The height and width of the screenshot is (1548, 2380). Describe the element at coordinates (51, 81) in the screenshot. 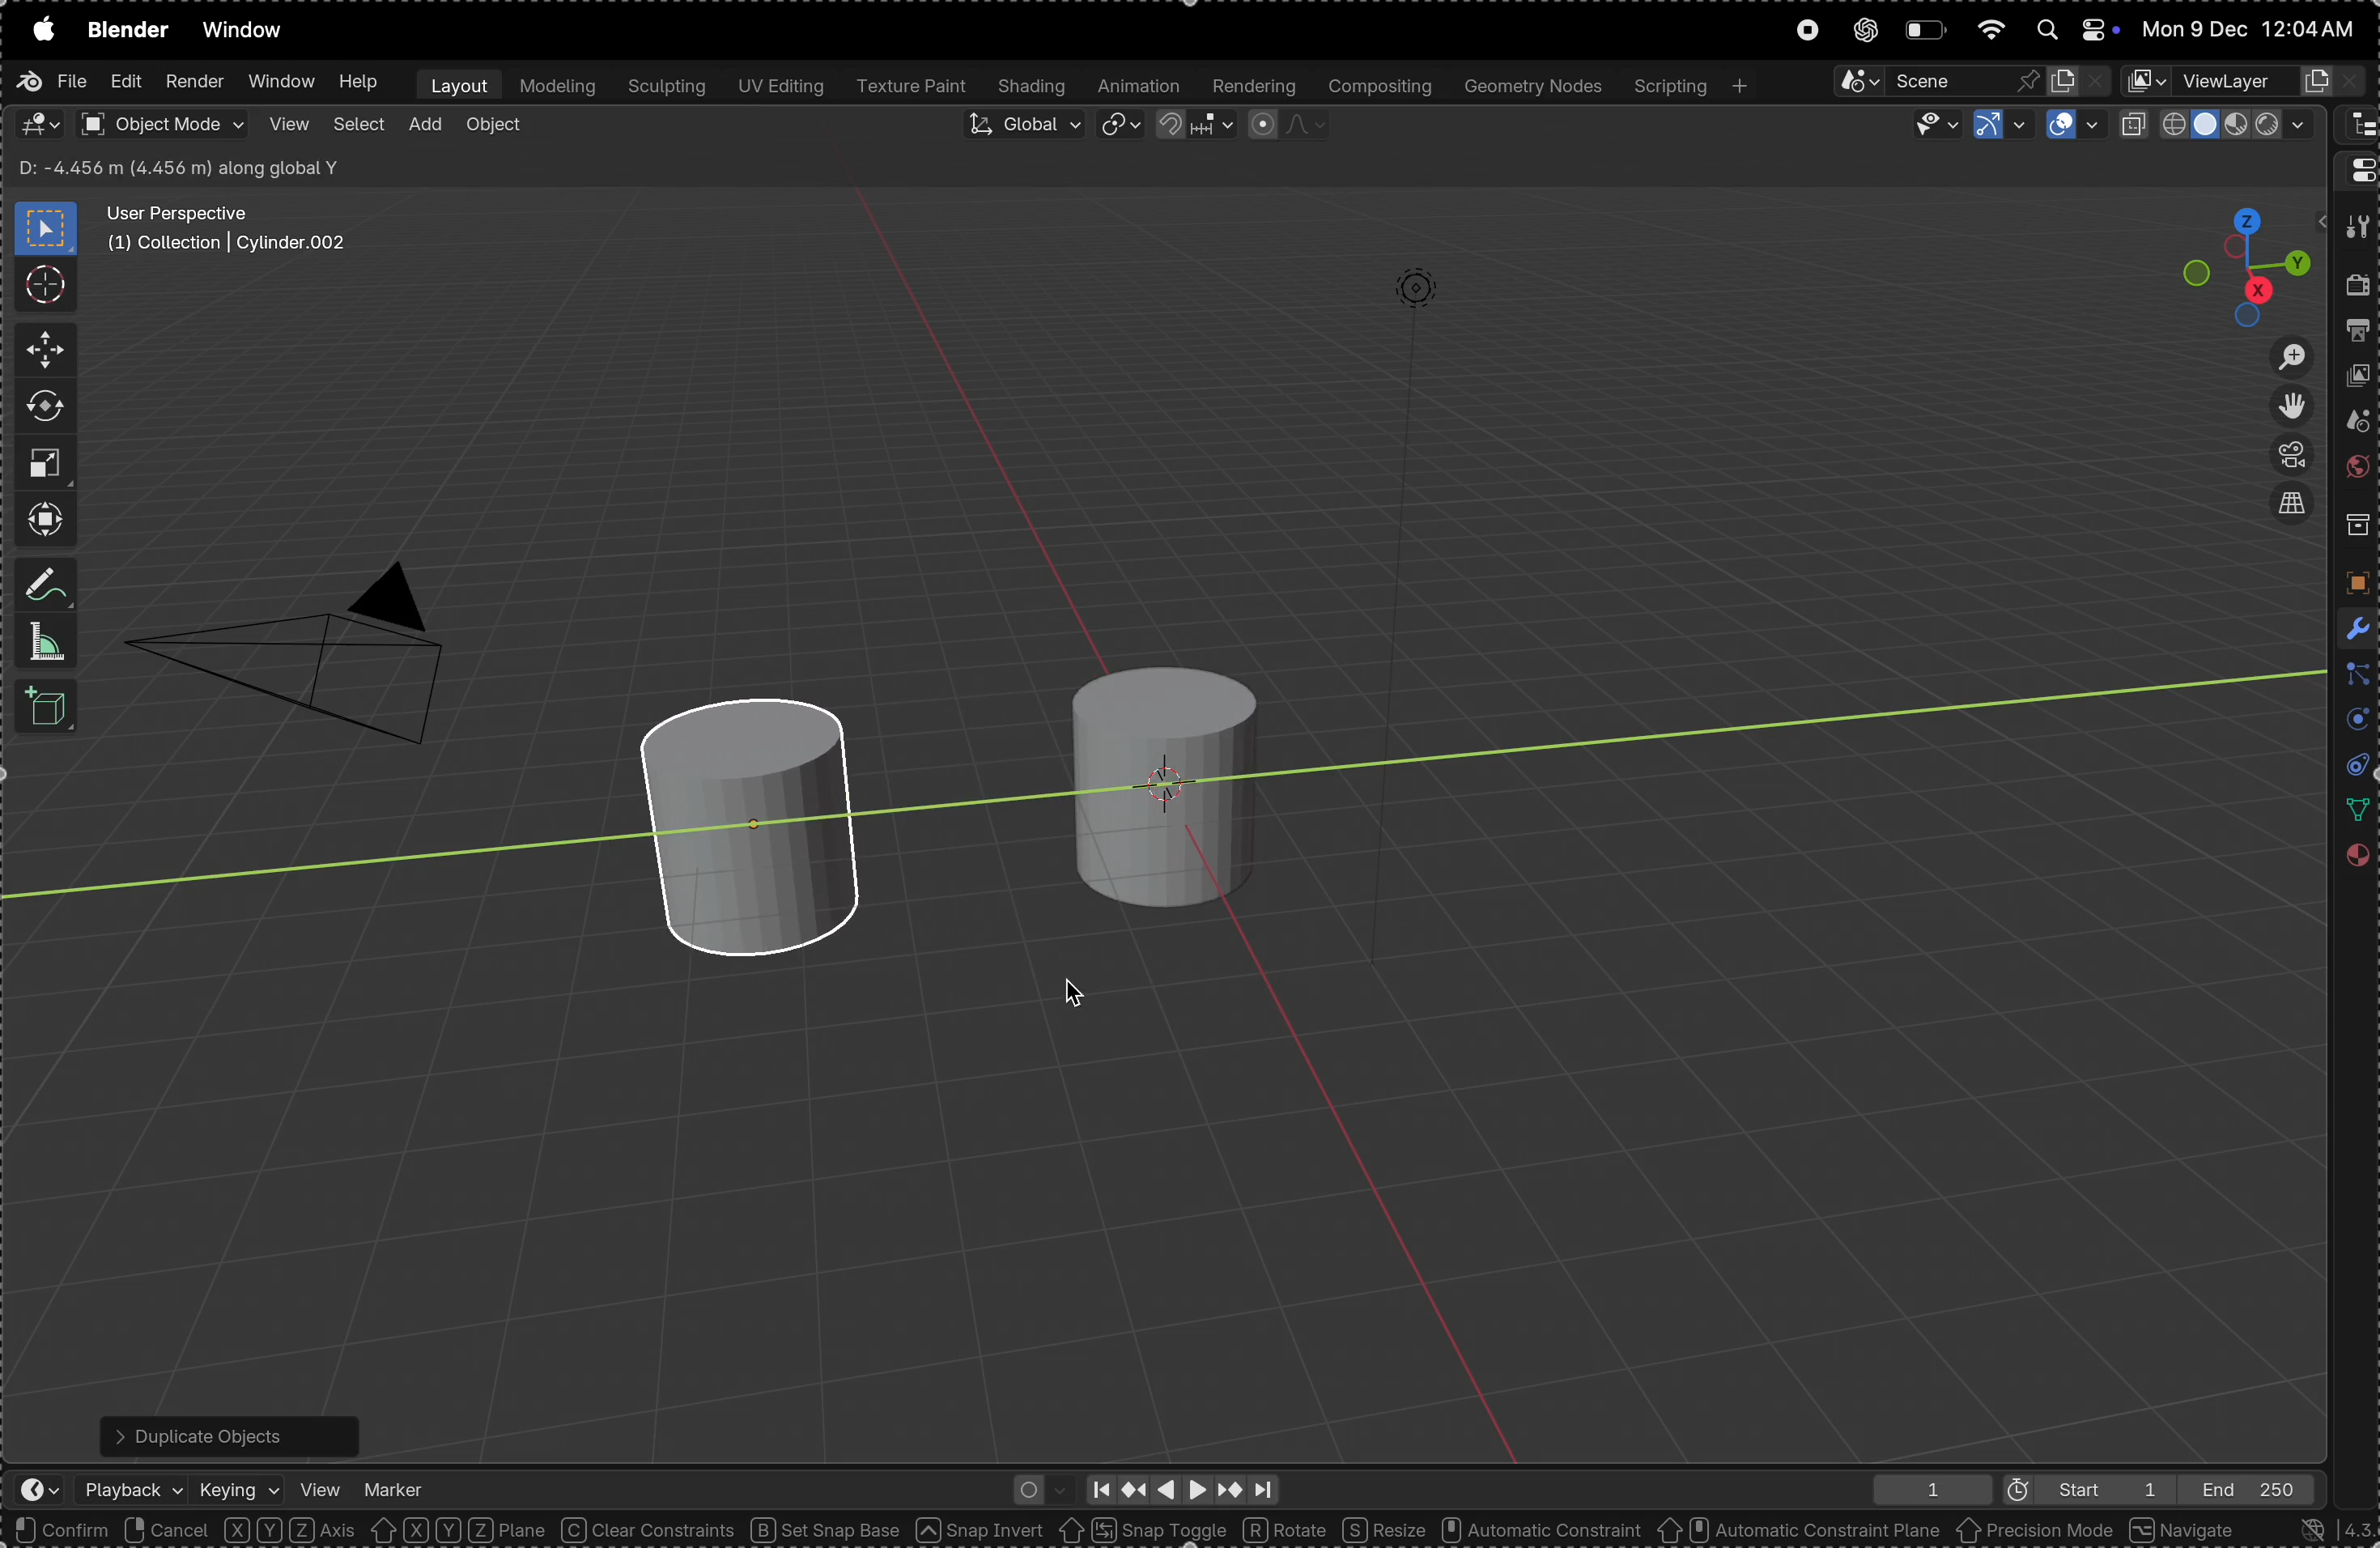

I see `file` at that location.